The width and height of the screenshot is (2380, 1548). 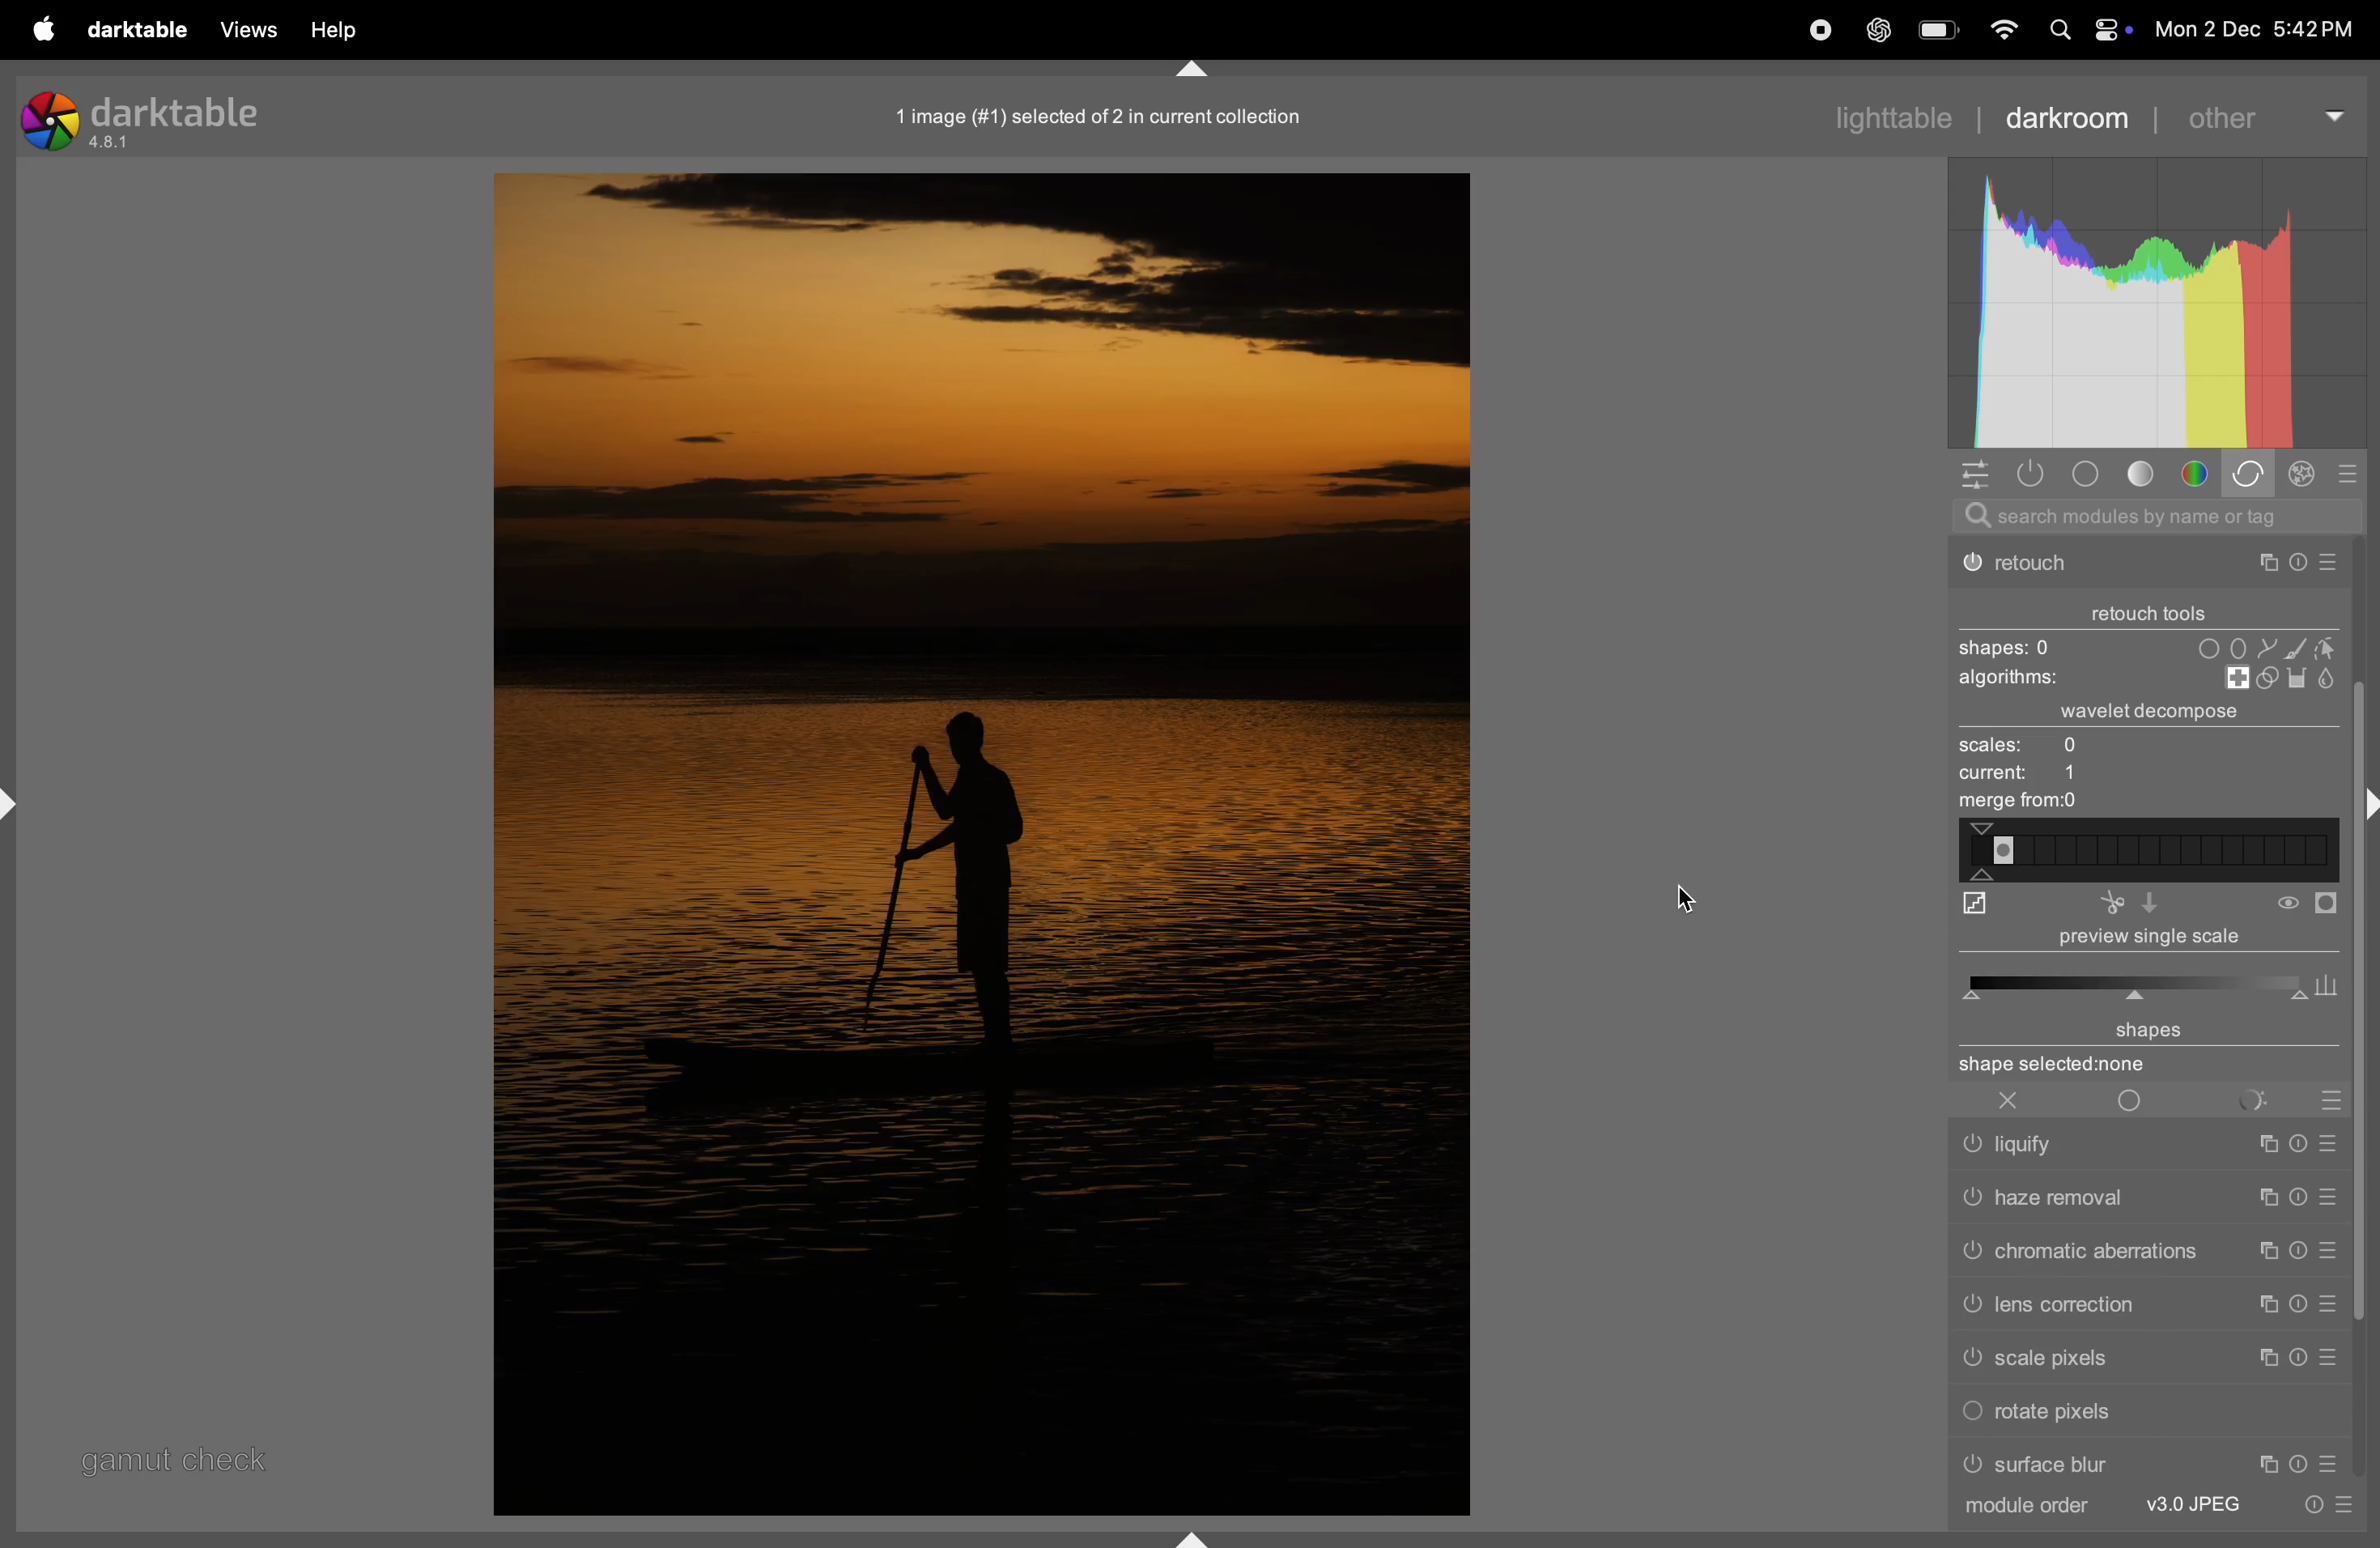 What do you see at coordinates (1881, 30) in the screenshot?
I see `chatgpt` at bounding box center [1881, 30].